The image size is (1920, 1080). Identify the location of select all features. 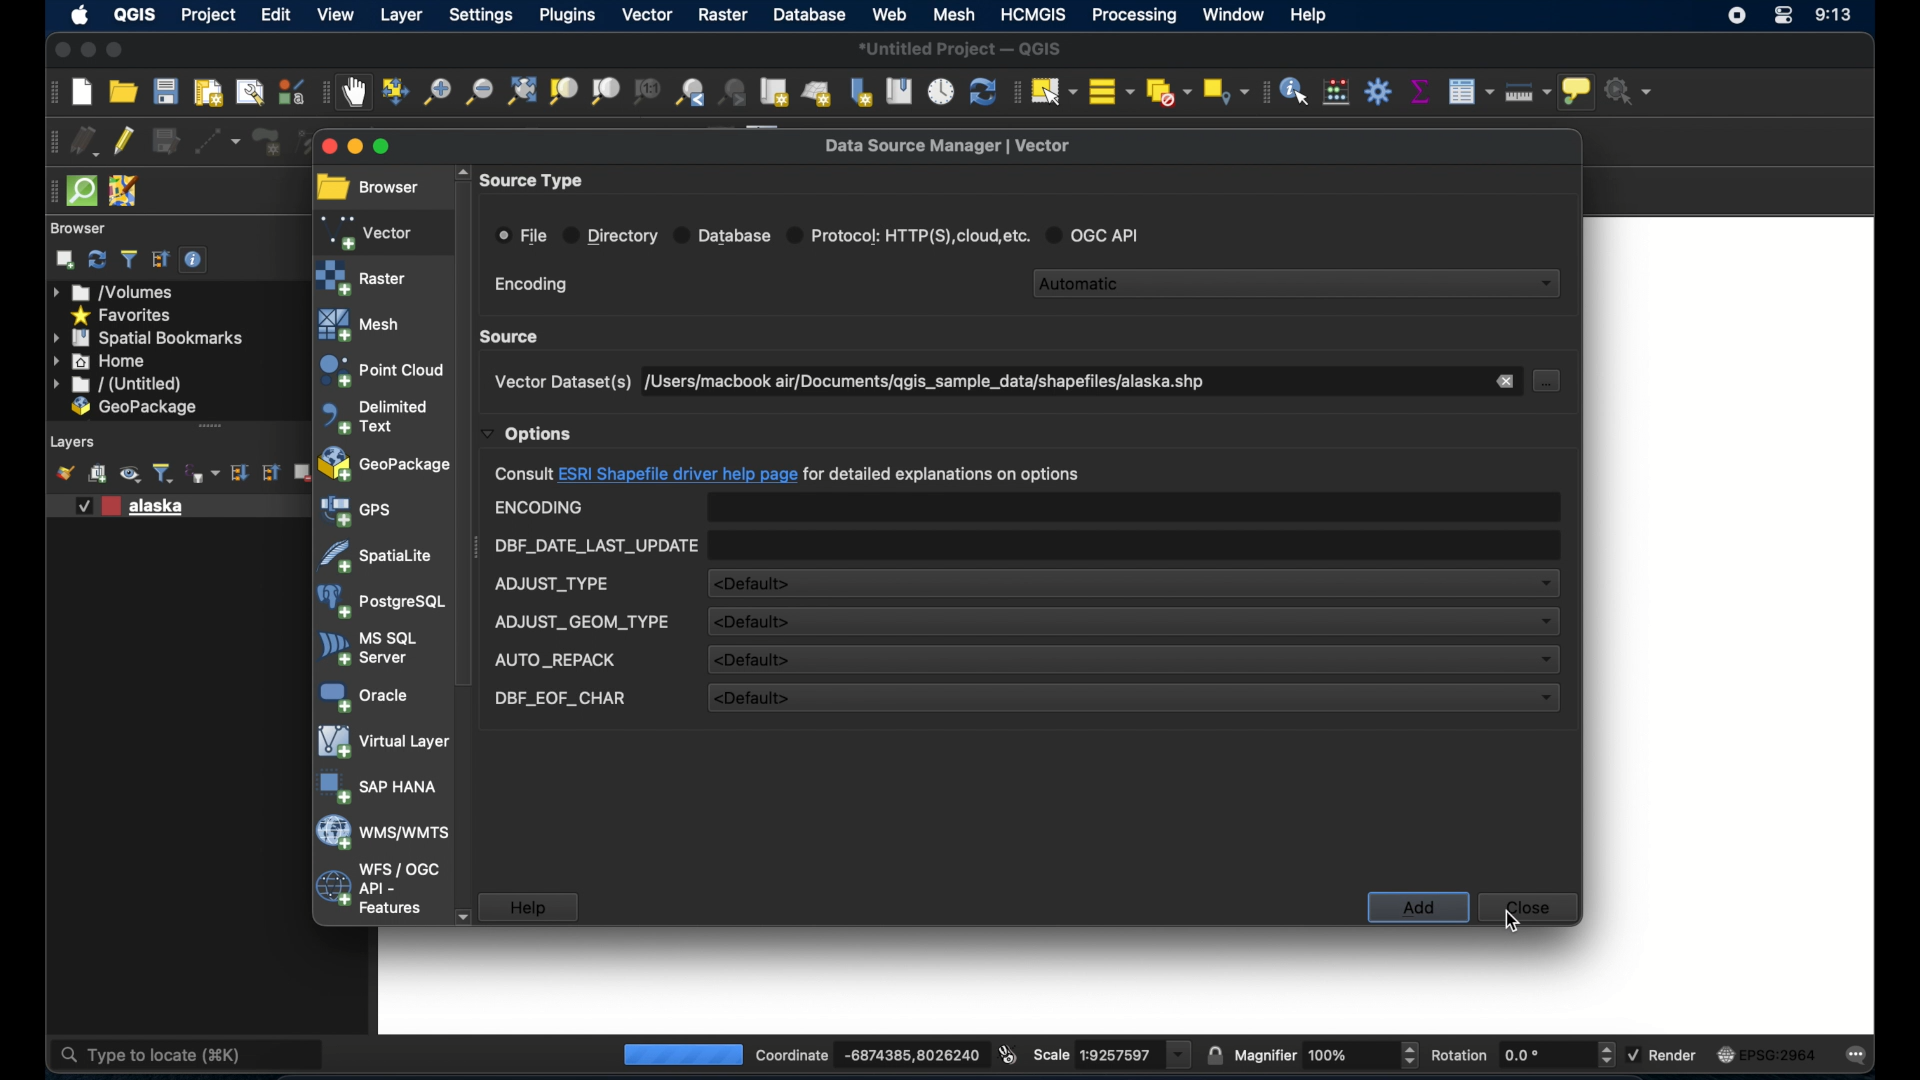
(1113, 91).